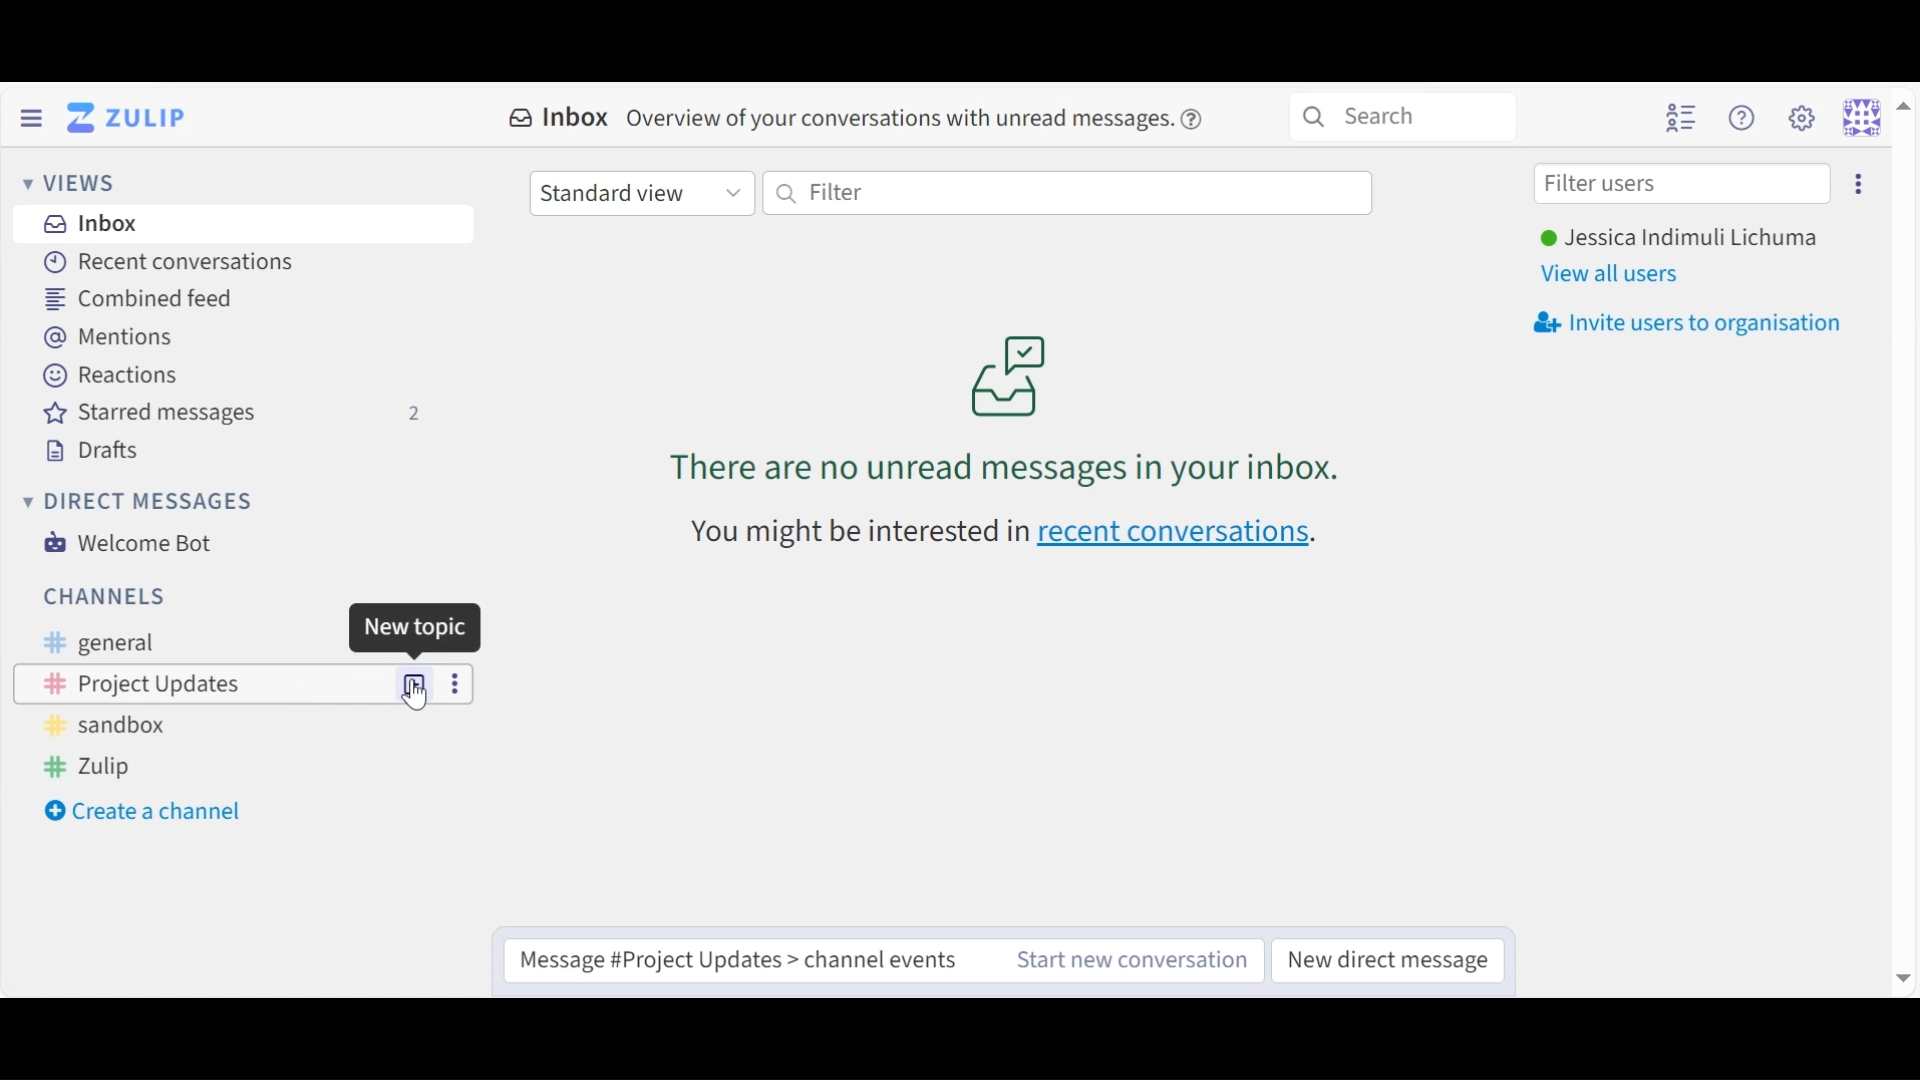 This screenshot has width=1920, height=1080. Describe the element at coordinates (415, 682) in the screenshot. I see `New Topic` at that location.